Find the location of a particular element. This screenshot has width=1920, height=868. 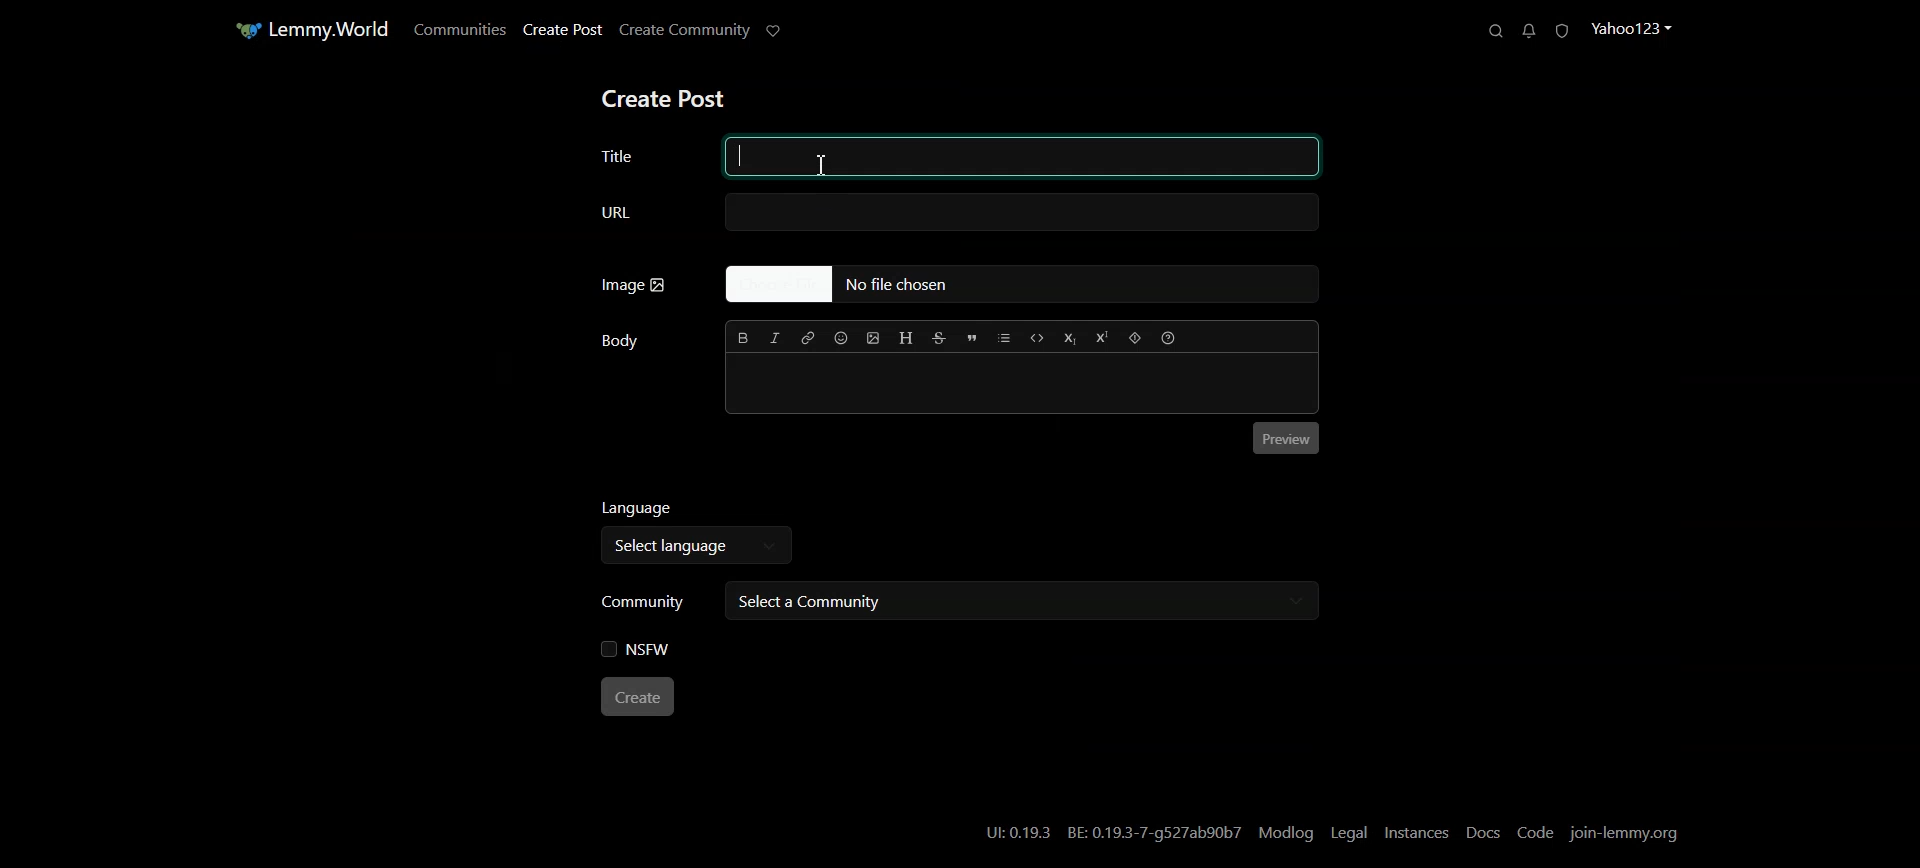

Code is located at coordinates (1038, 337).